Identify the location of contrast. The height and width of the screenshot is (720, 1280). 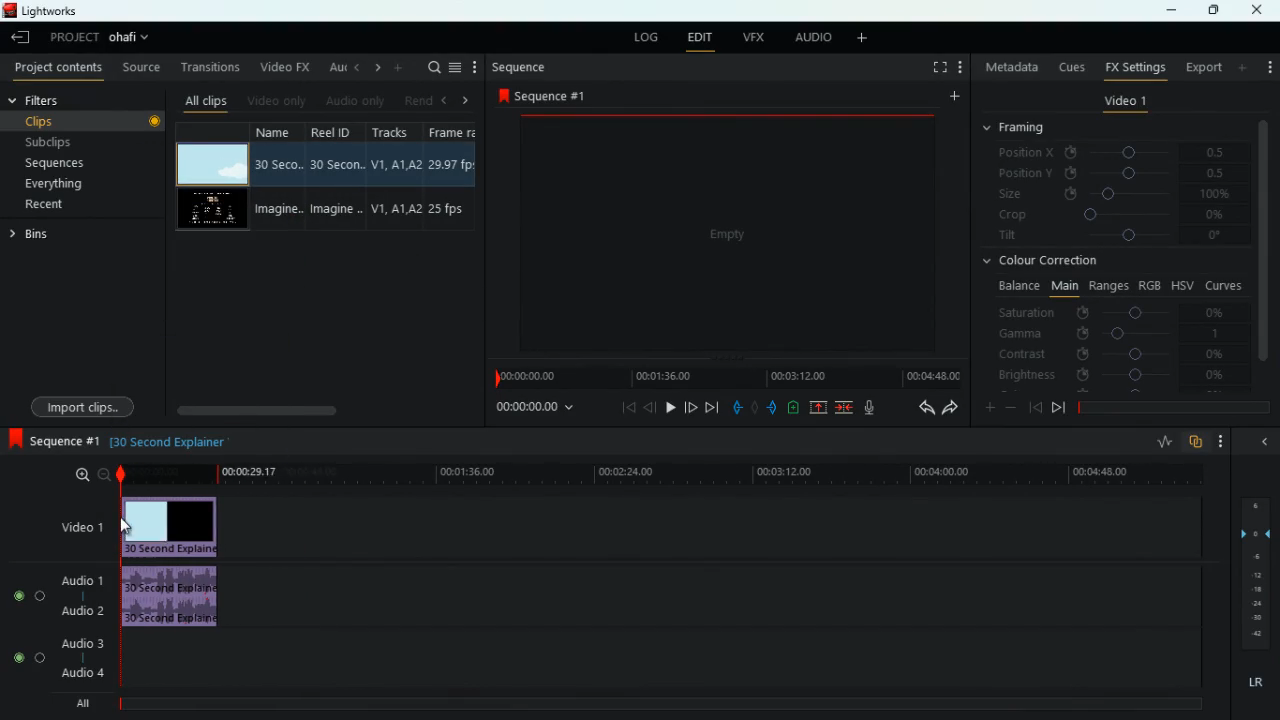
(1110, 355).